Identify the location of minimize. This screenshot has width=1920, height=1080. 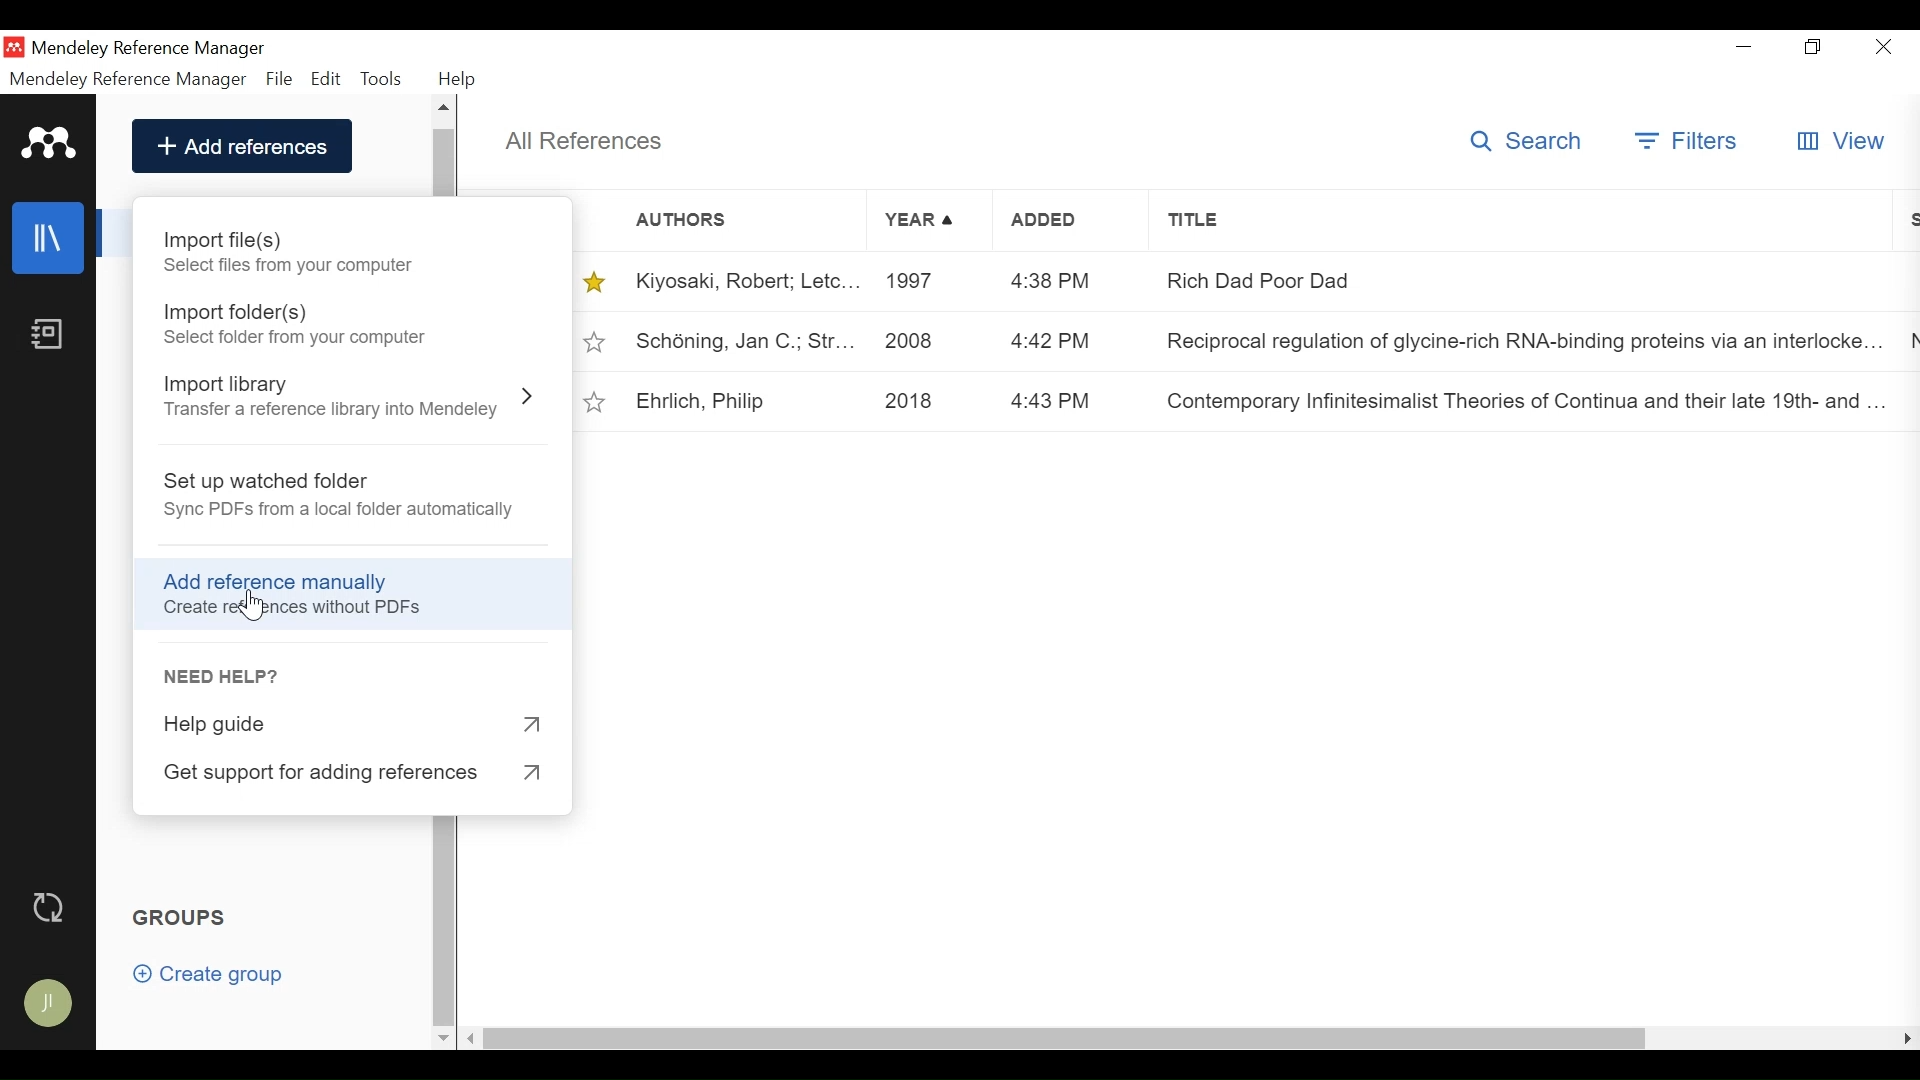
(1744, 47).